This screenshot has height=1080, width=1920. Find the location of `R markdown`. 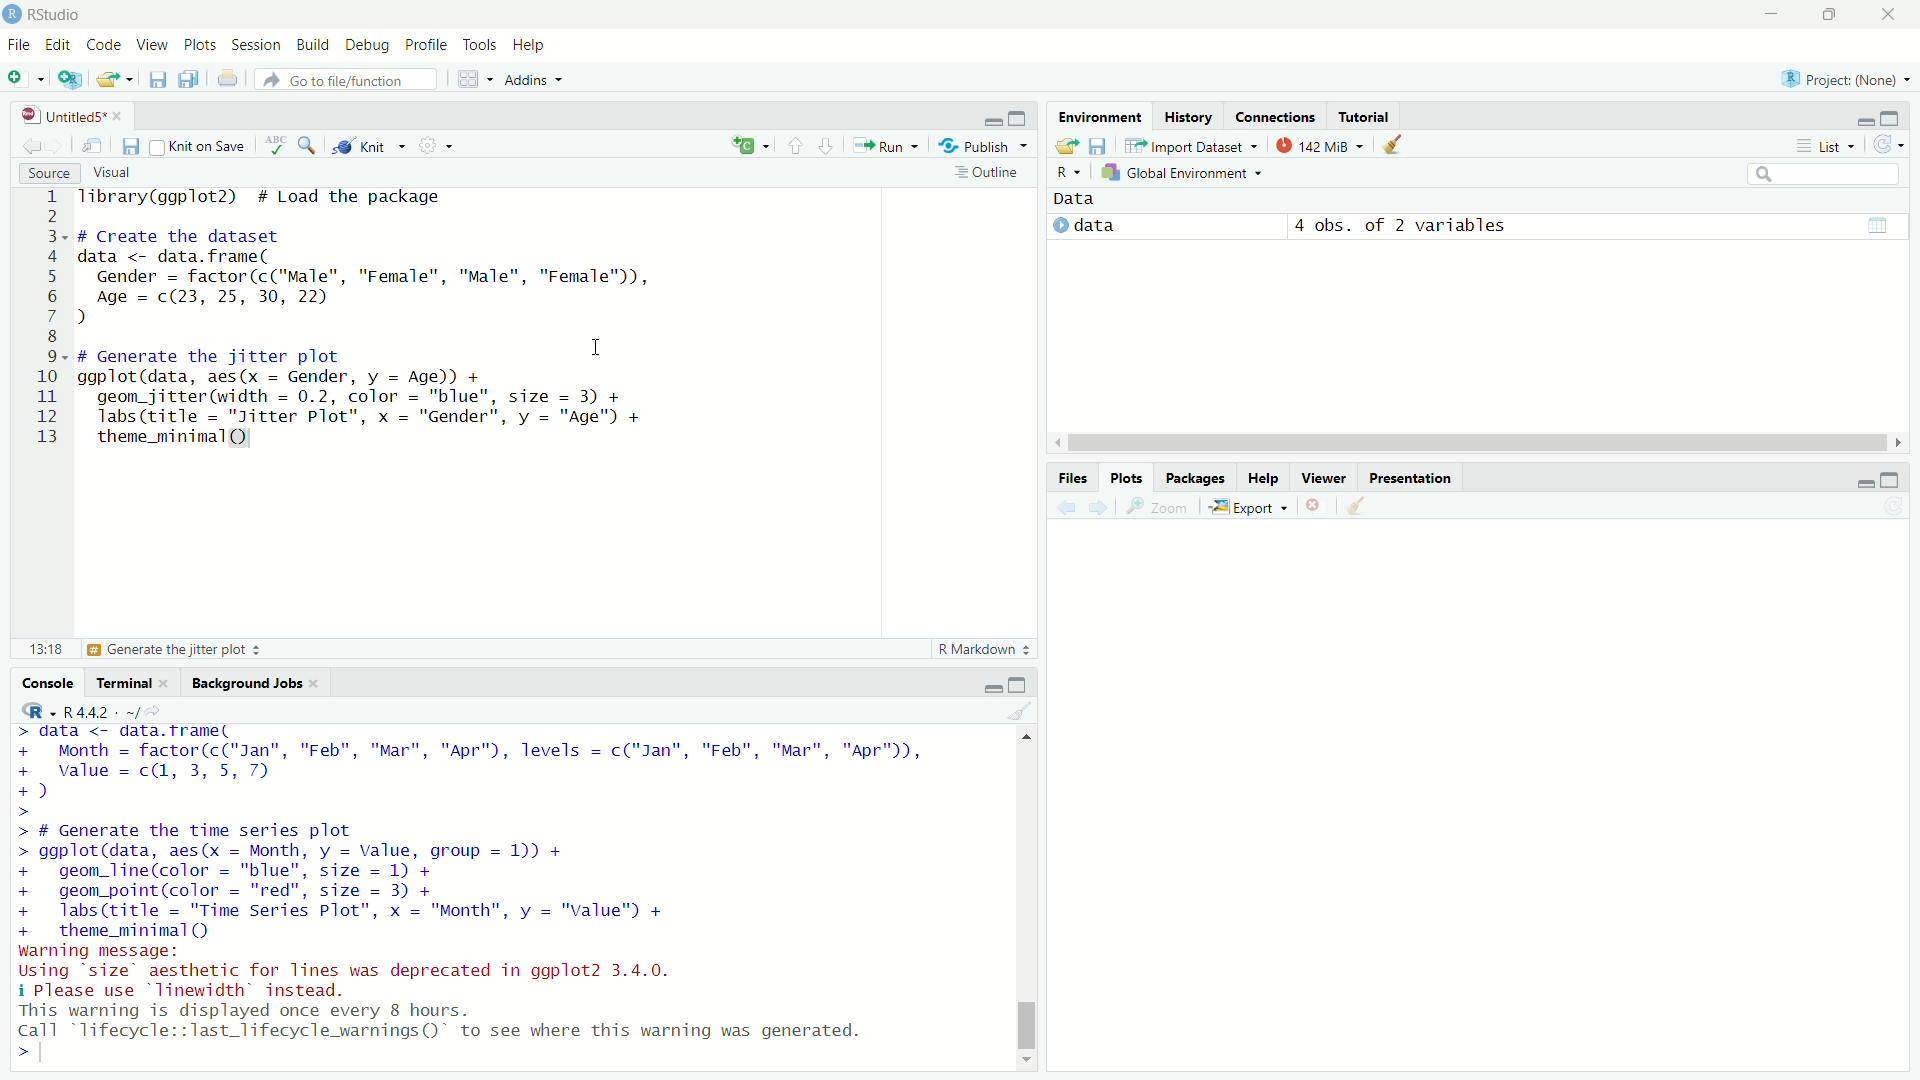

R markdown is located at coordinates (984, 648).